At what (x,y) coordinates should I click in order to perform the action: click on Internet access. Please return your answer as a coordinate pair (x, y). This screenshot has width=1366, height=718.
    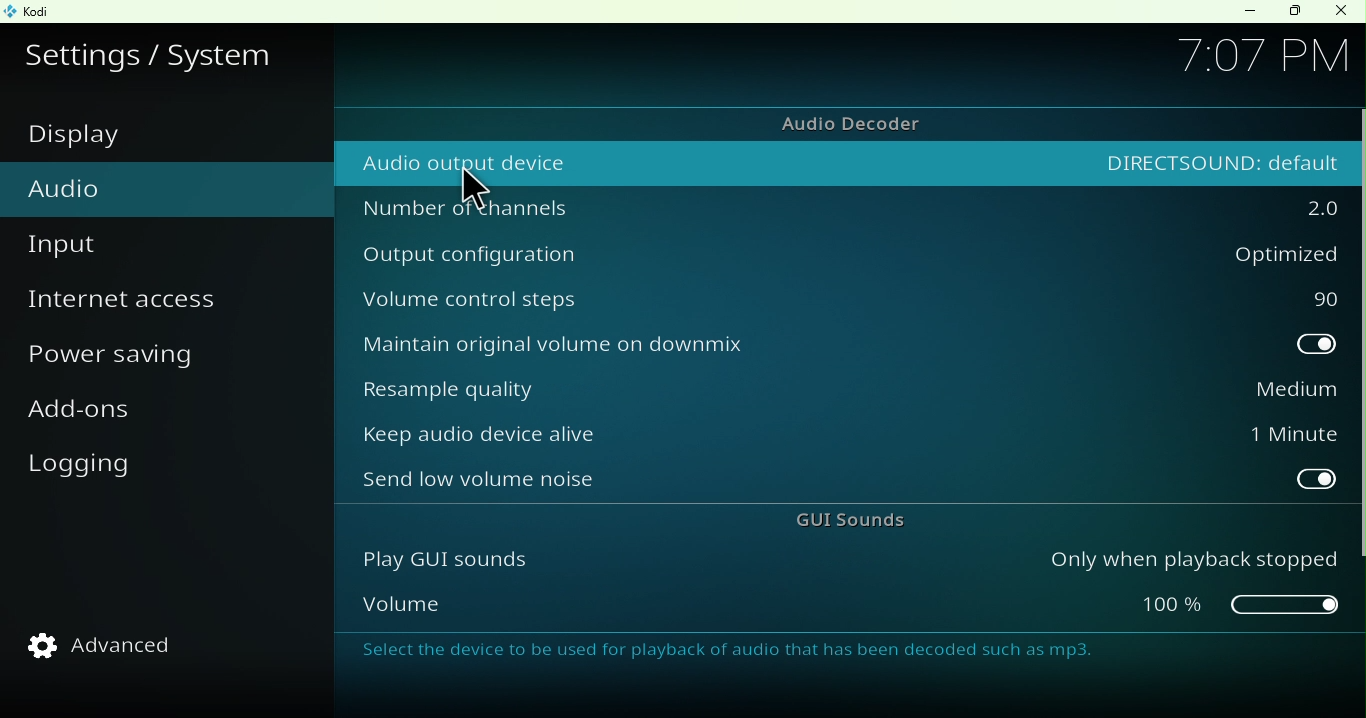
    Looking at the image, I should click on (136, 307).